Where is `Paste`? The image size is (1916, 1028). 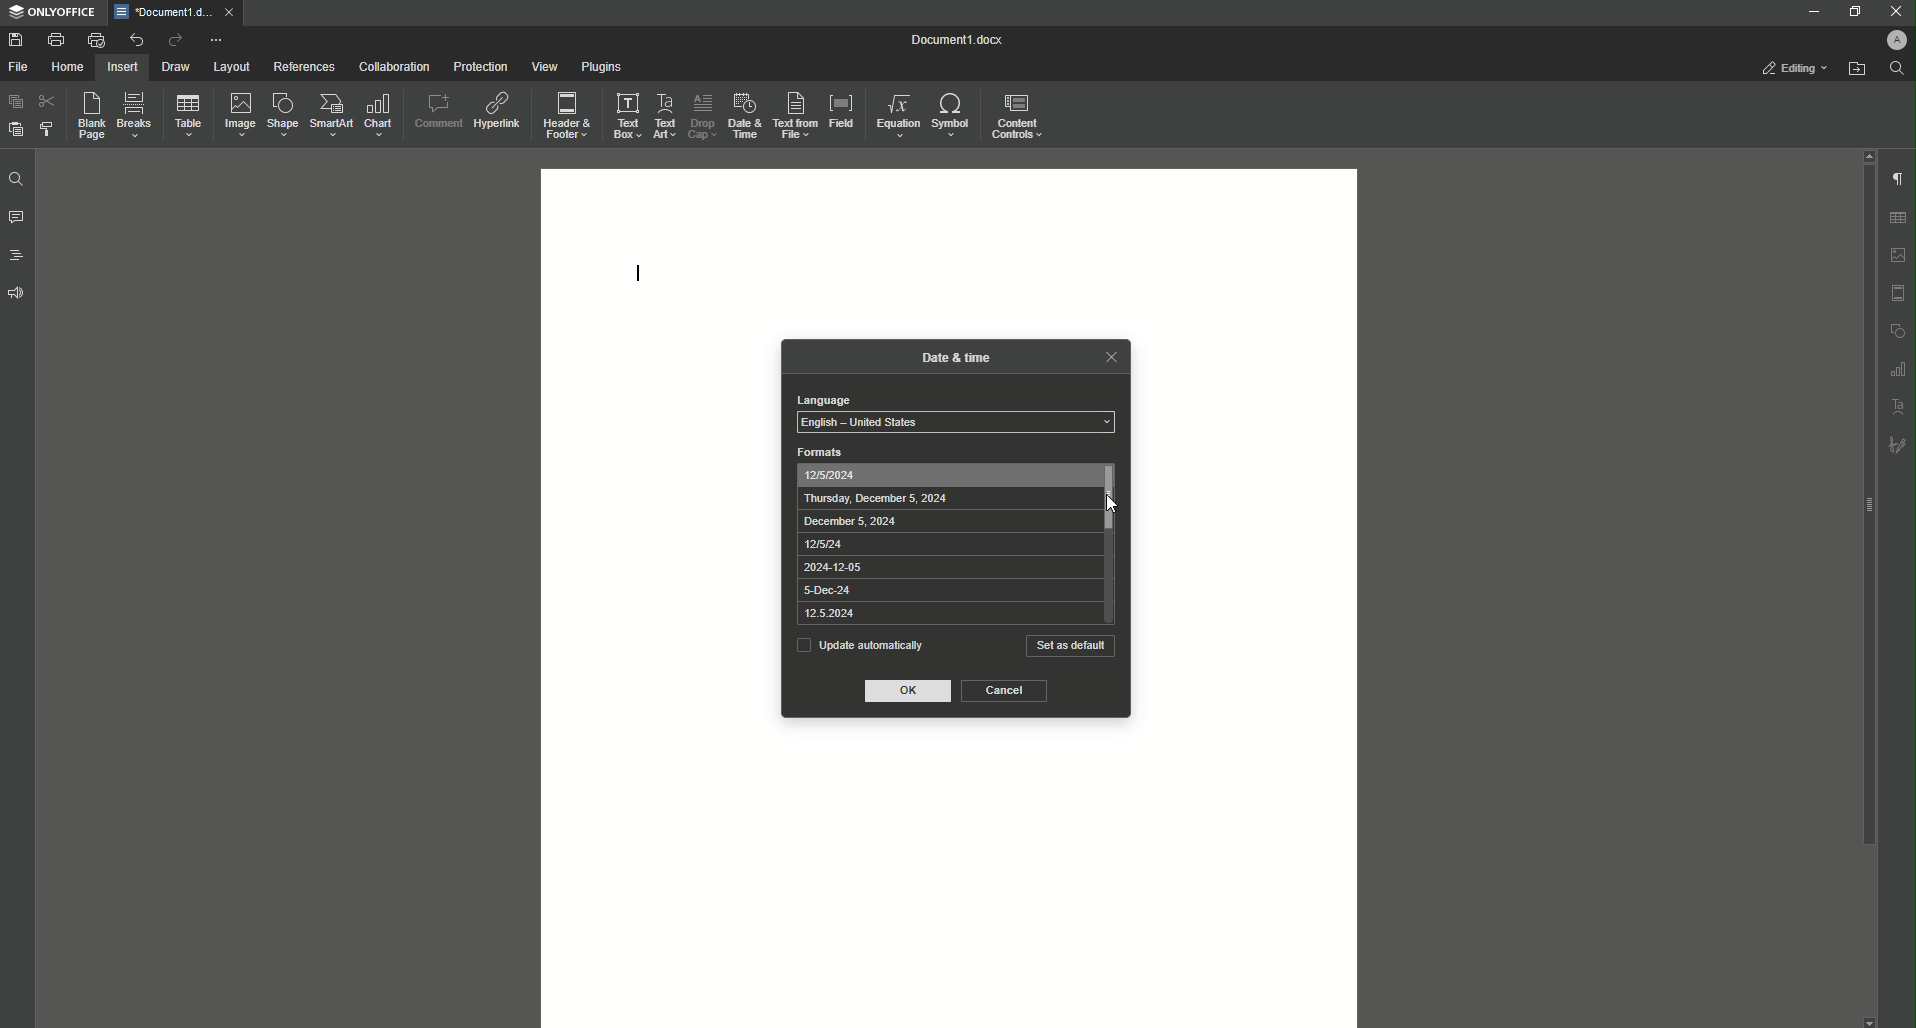
Paste is located at coordinates (14, 102).